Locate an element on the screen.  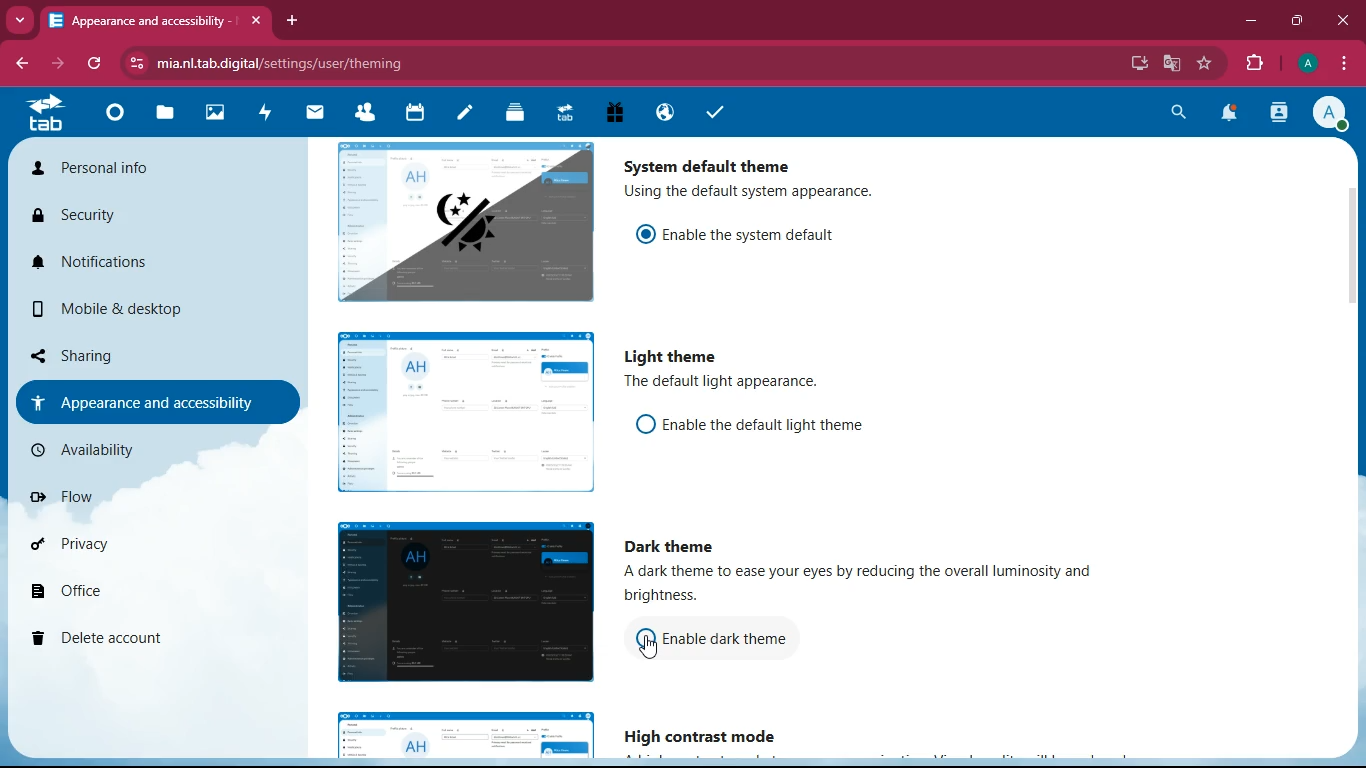
mobile is located at coordinates (102, 313).